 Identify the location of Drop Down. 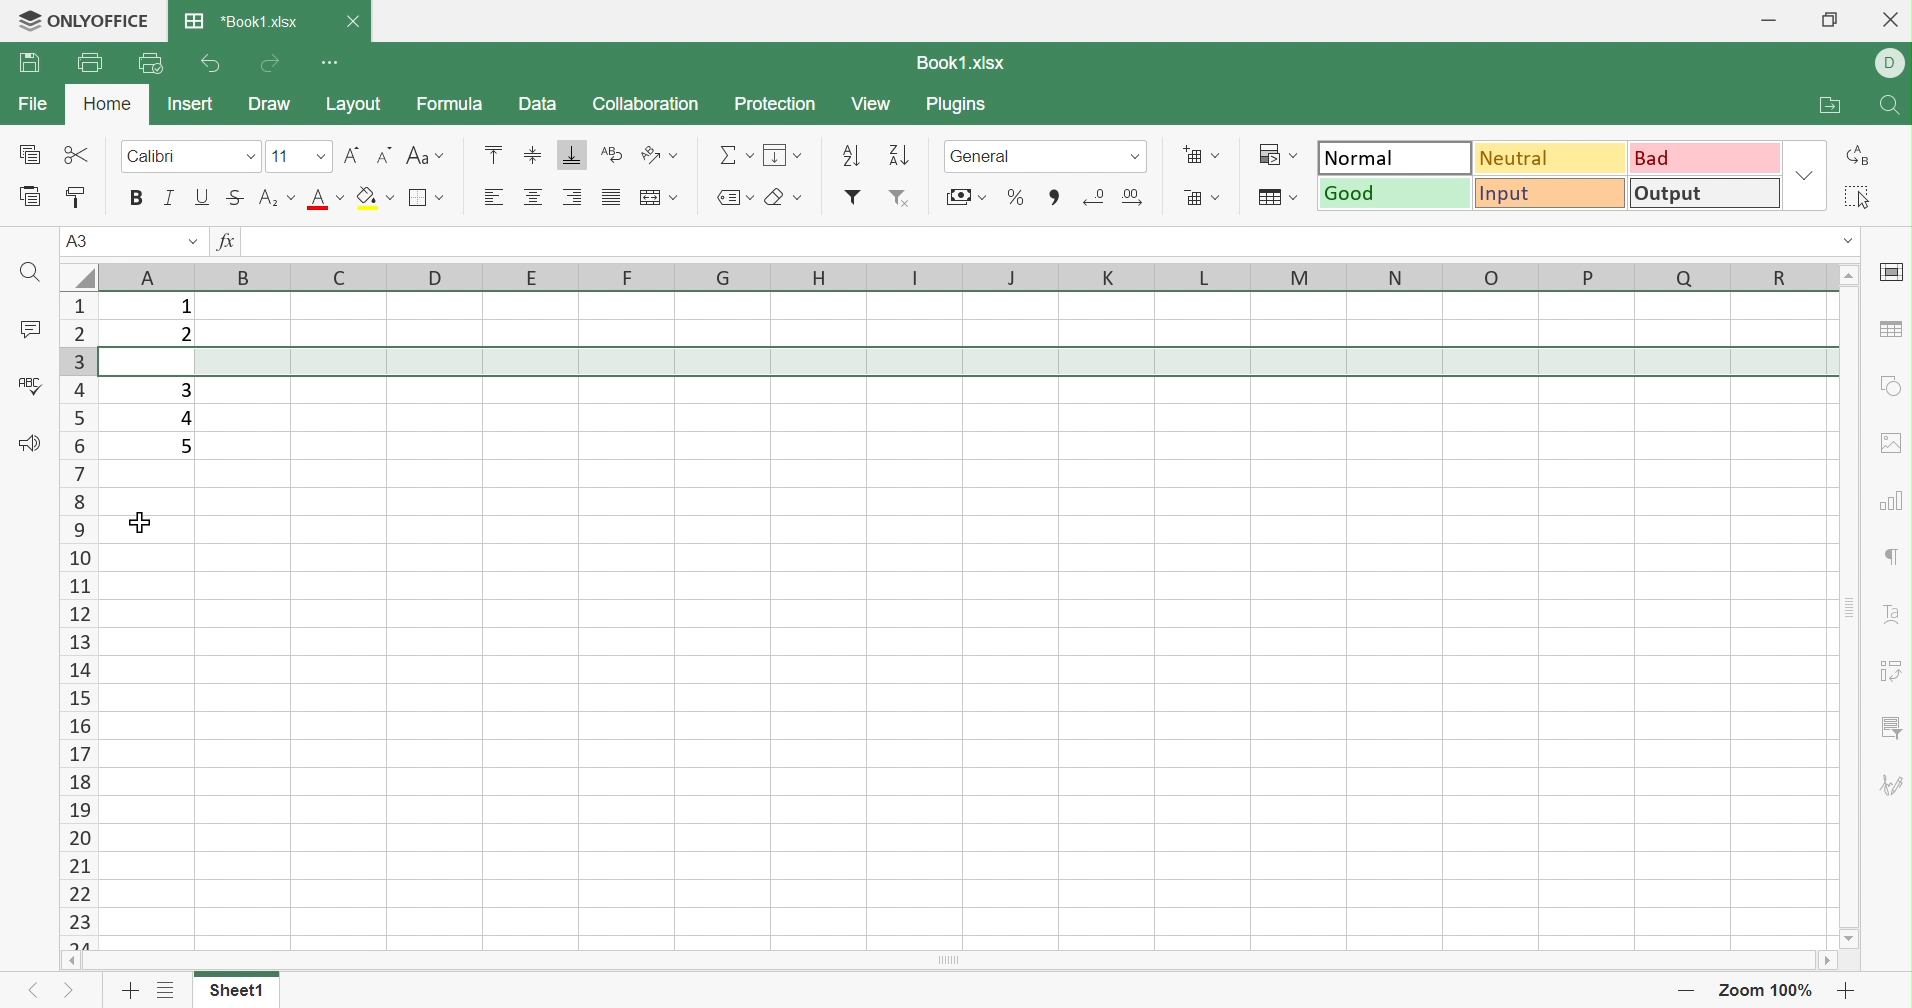
(1215, 156).